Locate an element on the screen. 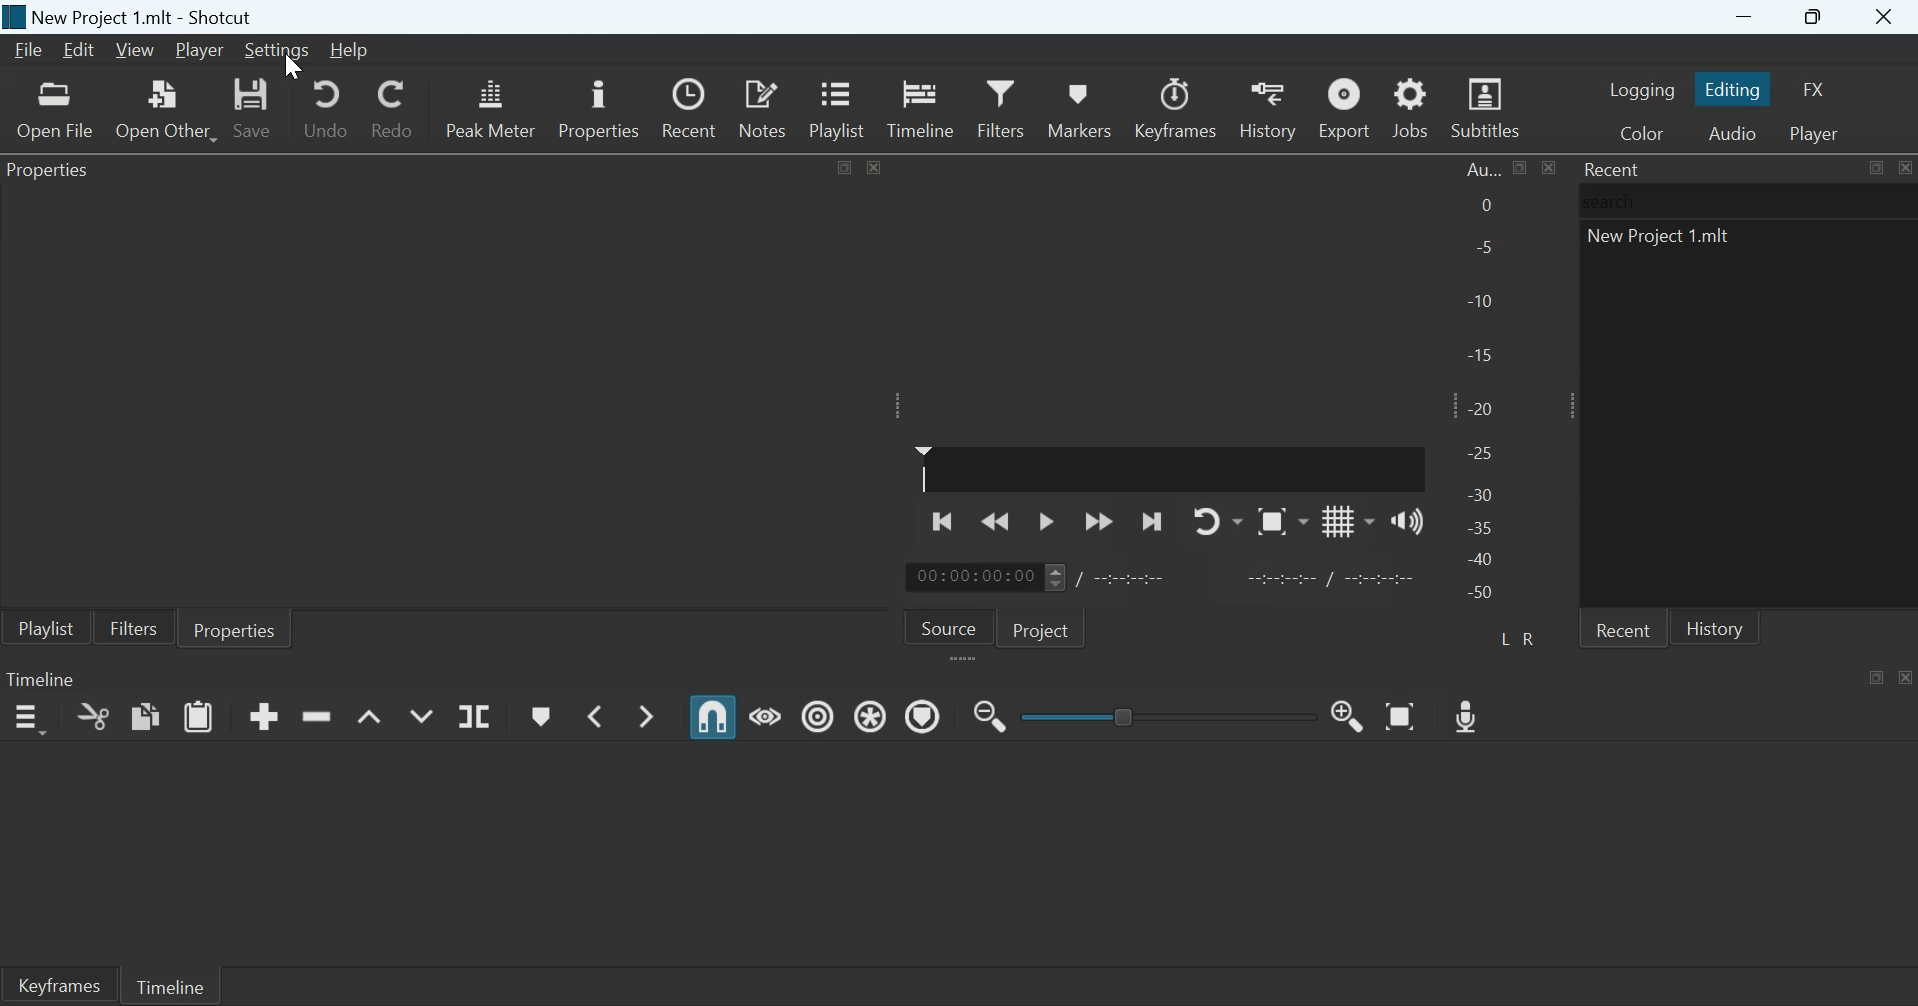 Image resolution: width=1918 pixels, height=1006 pixels. Jobs is located at coordinates (1410, 107).